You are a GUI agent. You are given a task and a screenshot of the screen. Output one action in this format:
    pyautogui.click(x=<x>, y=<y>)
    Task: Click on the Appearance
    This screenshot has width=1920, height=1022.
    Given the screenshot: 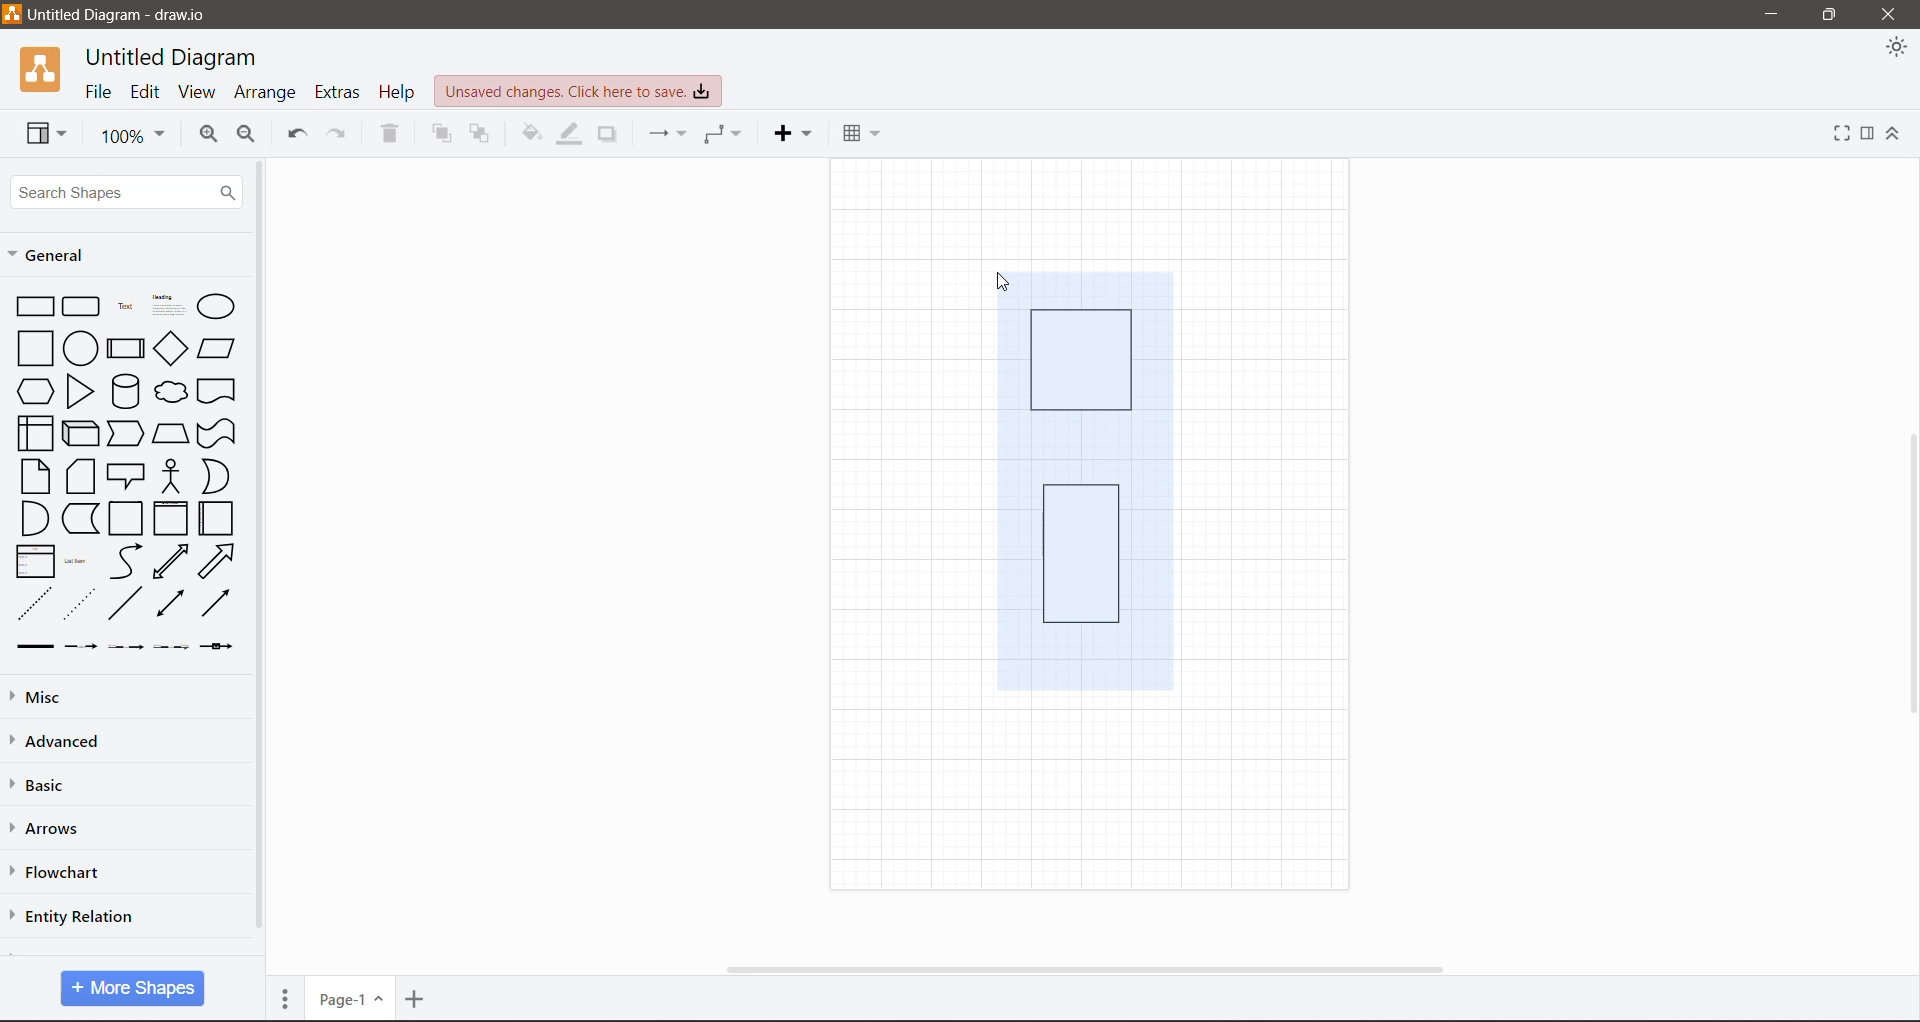 What is the action you would take?
    pyautogui.click(x=1895, y=49)
    